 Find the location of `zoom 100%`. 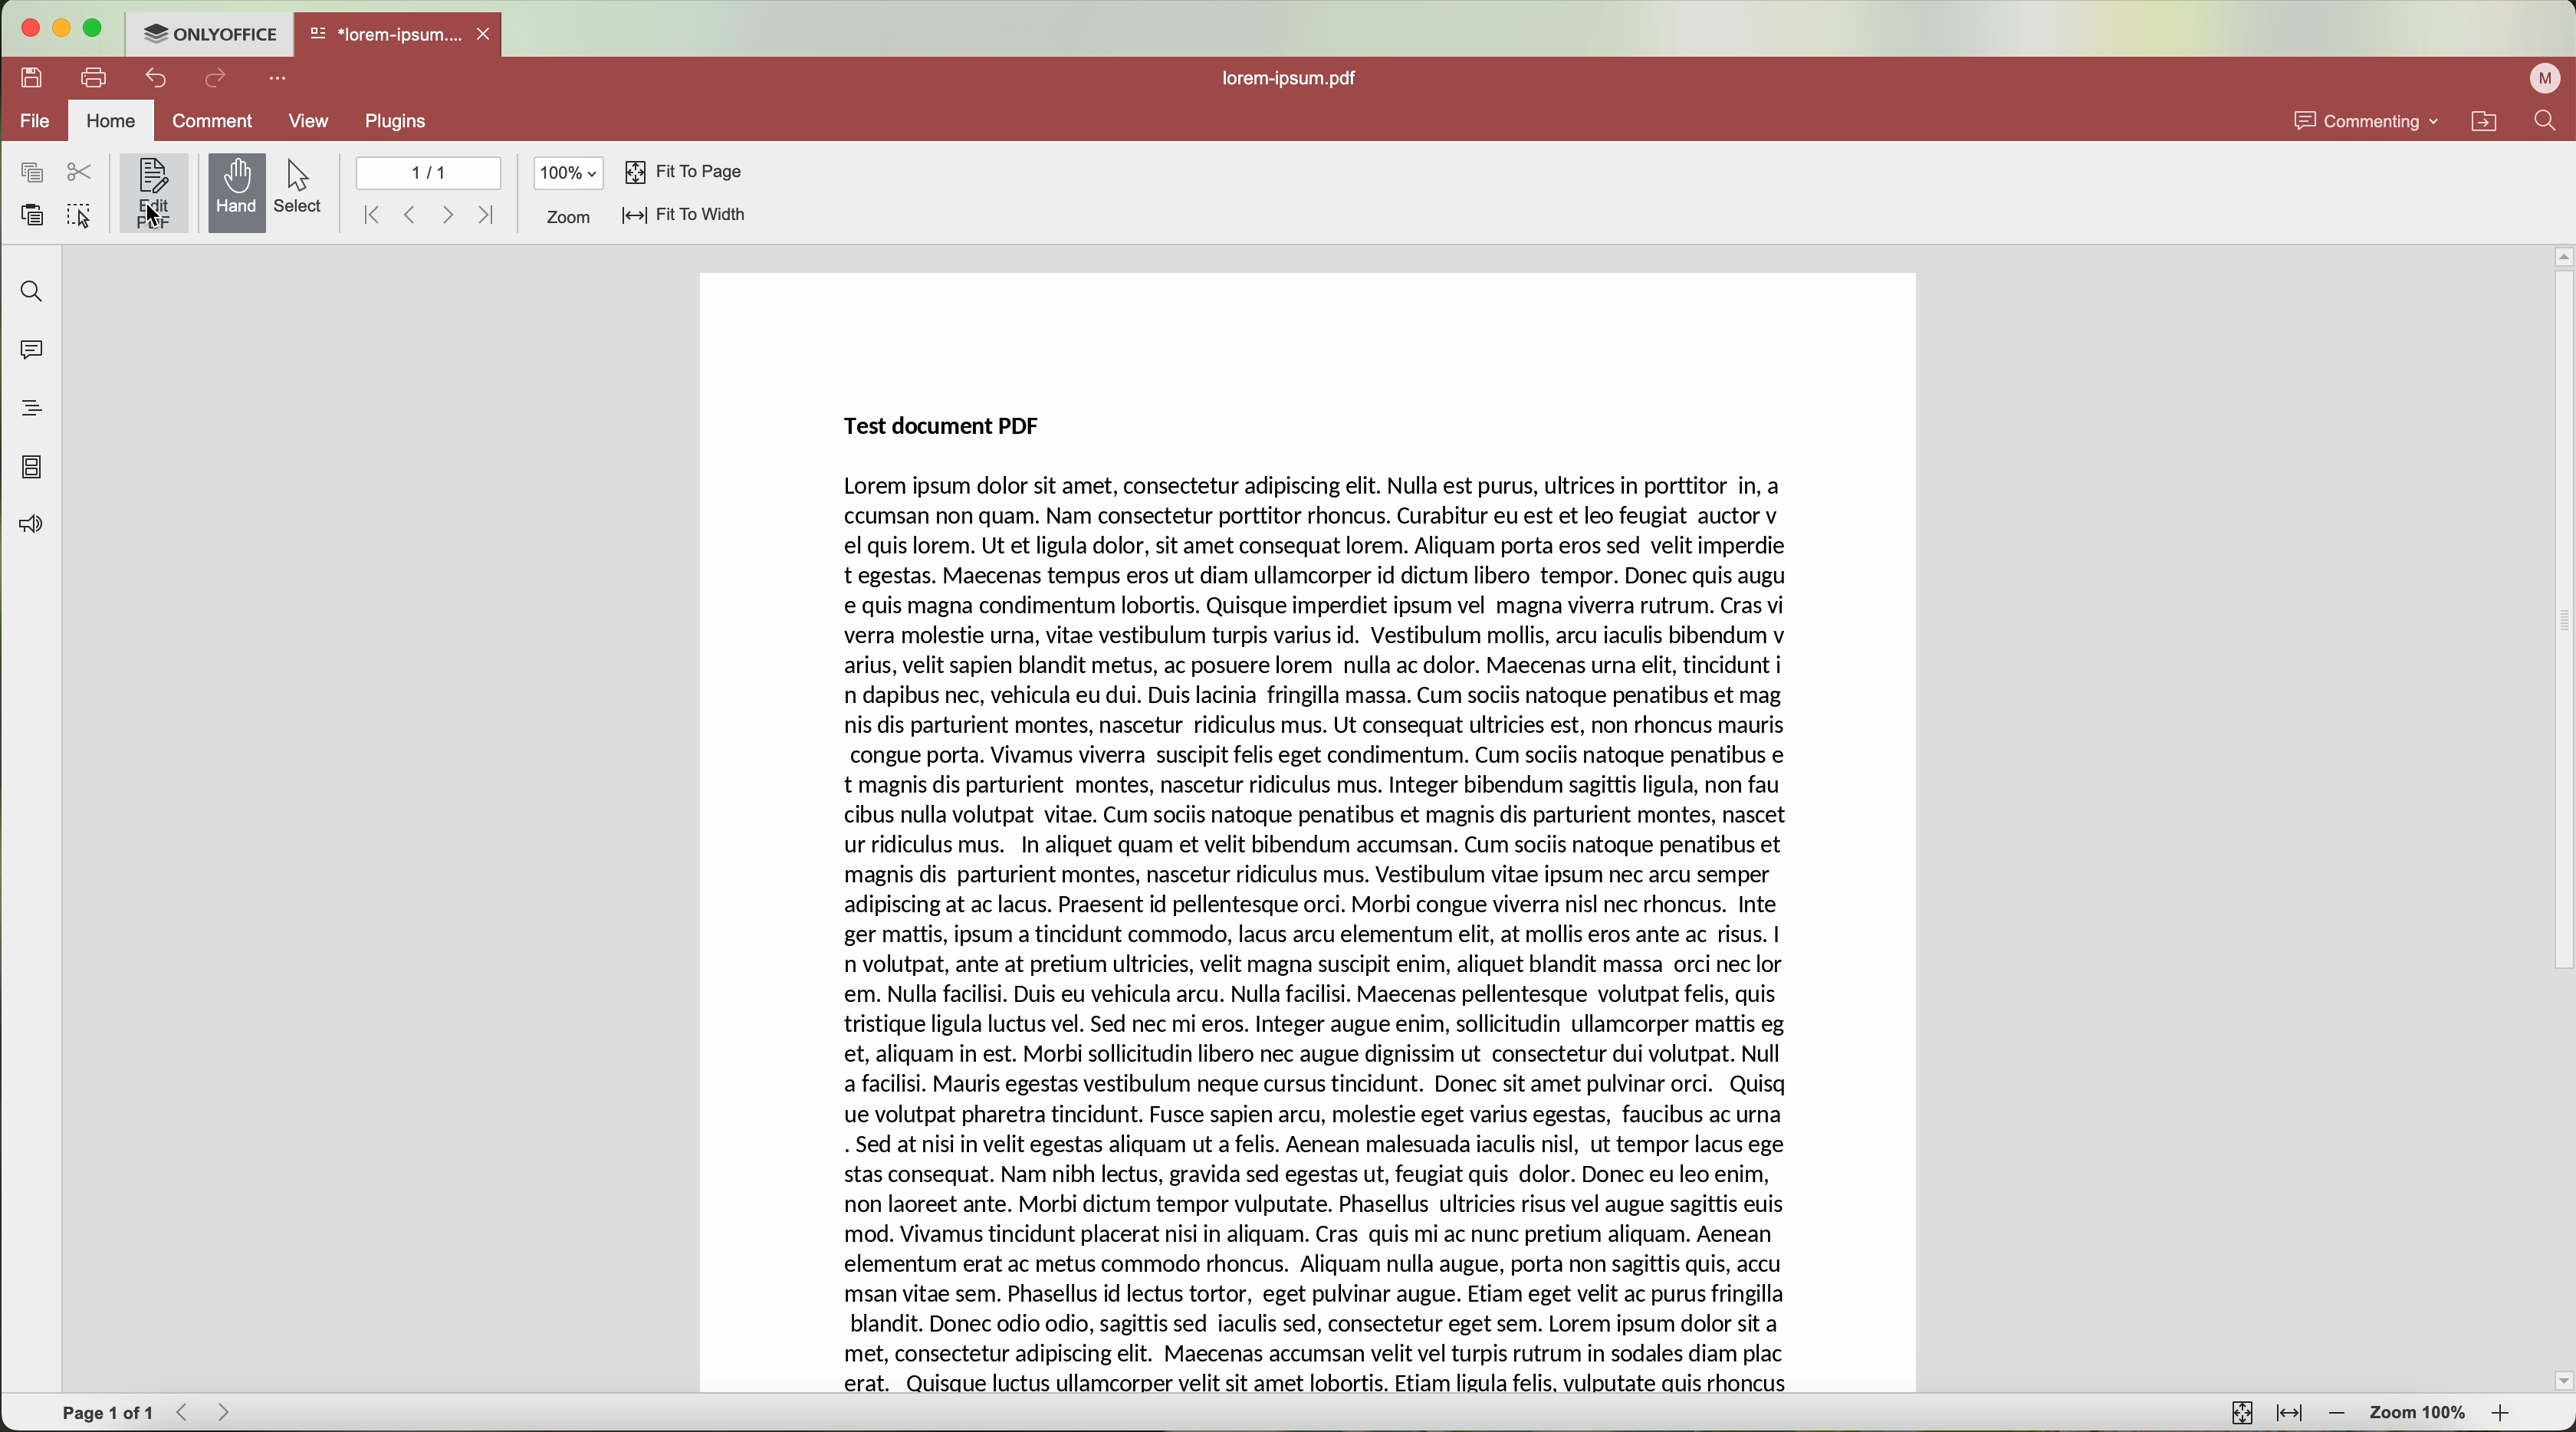

zoom 100% is located at coordinates (2418, 1415).